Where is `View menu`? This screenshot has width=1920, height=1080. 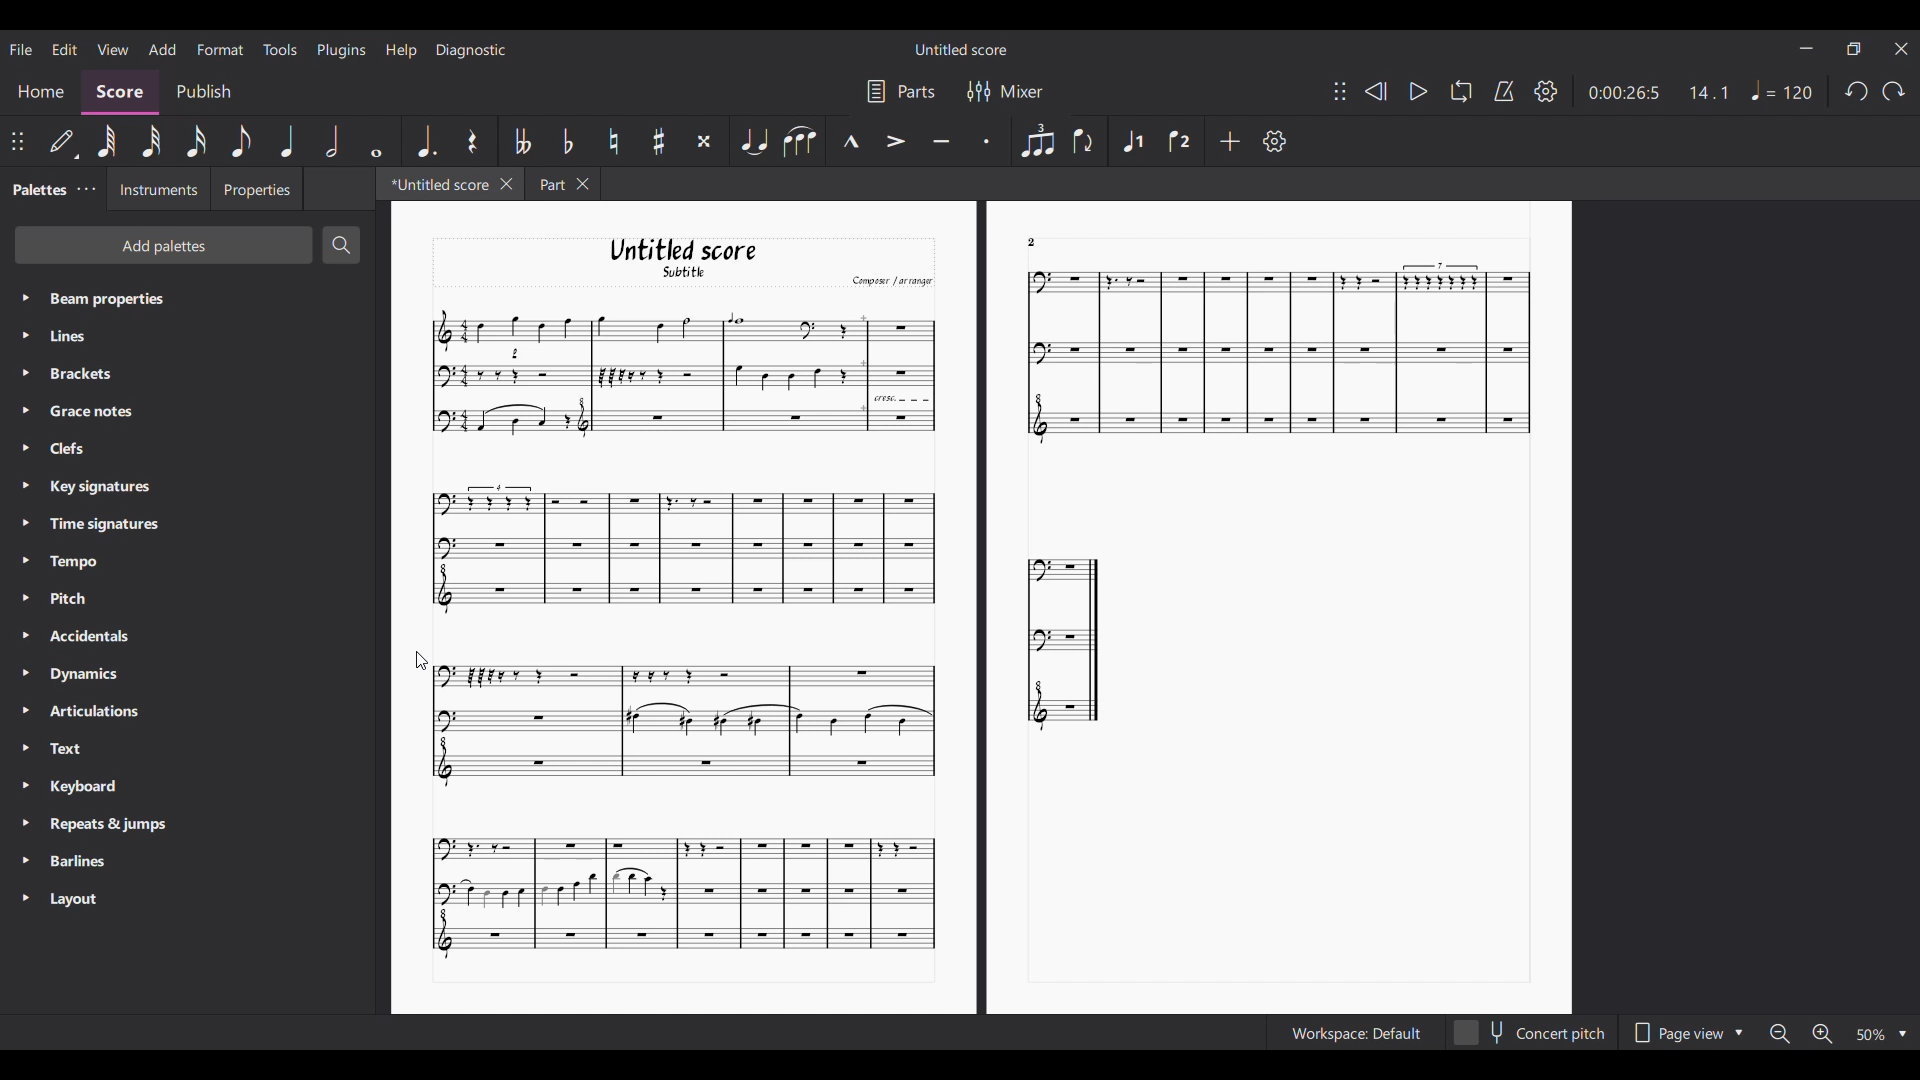 View menu is located at coordinates (113, 48).